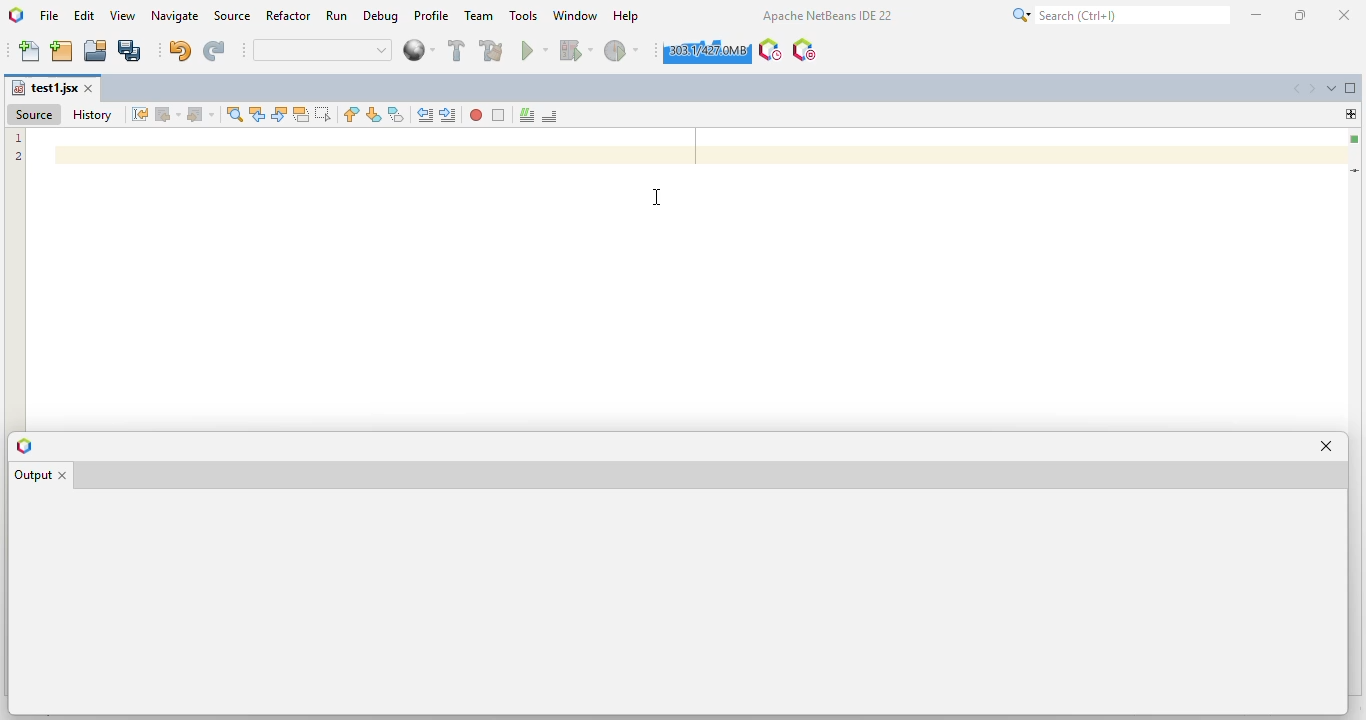 The image size is (1366, 720). What do you see at coordinates (1354, 139) in the screenshot?
I see `no errors` at bounding box center [1354, 139].